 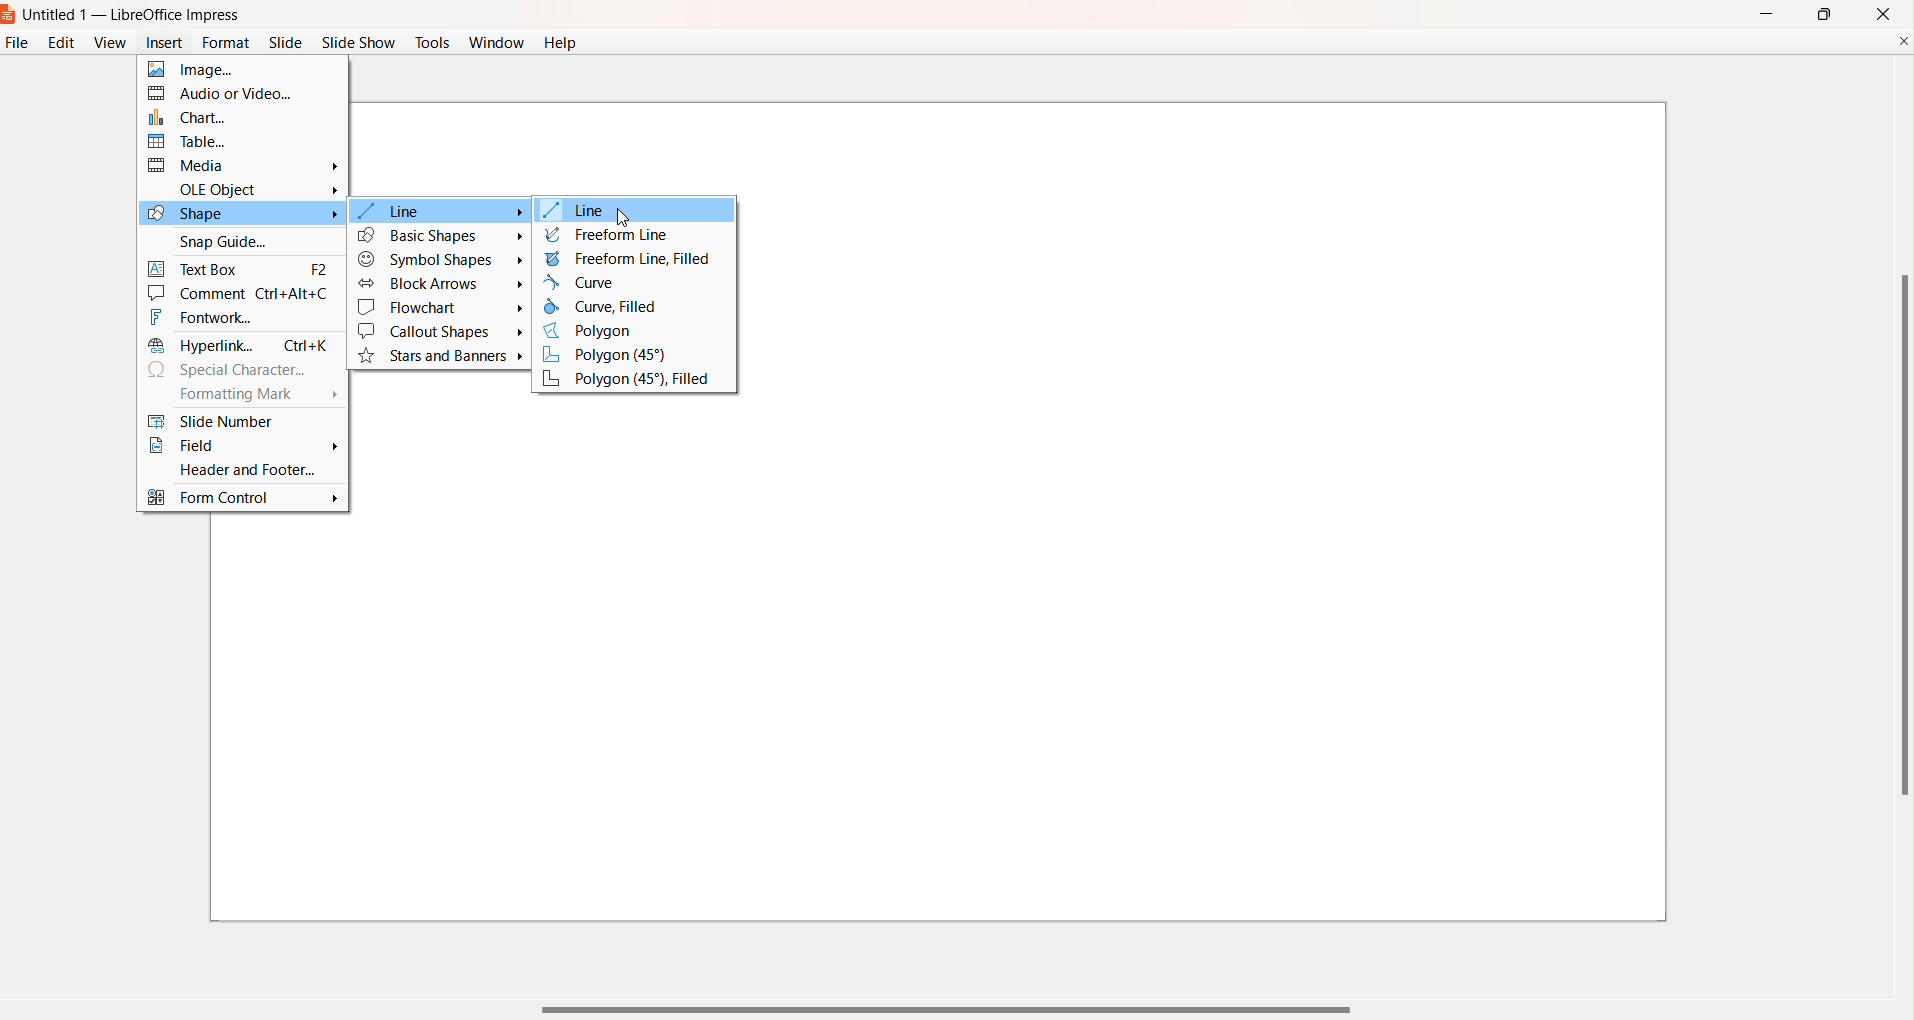 What do you see at coordinates (631, 258) in the screenshot?
I see `Freedom Line, Filled` at bounding box center [631, 258].